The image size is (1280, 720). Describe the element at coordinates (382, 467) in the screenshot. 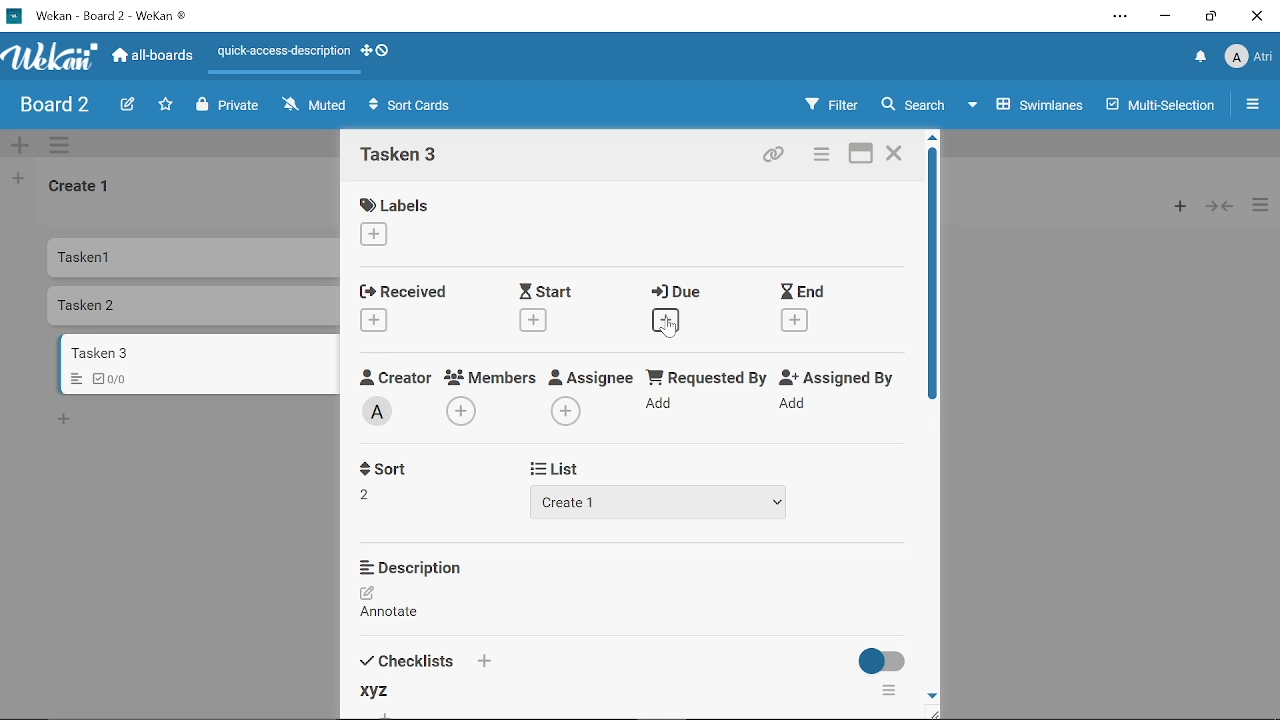

I see `Sort` at that location.